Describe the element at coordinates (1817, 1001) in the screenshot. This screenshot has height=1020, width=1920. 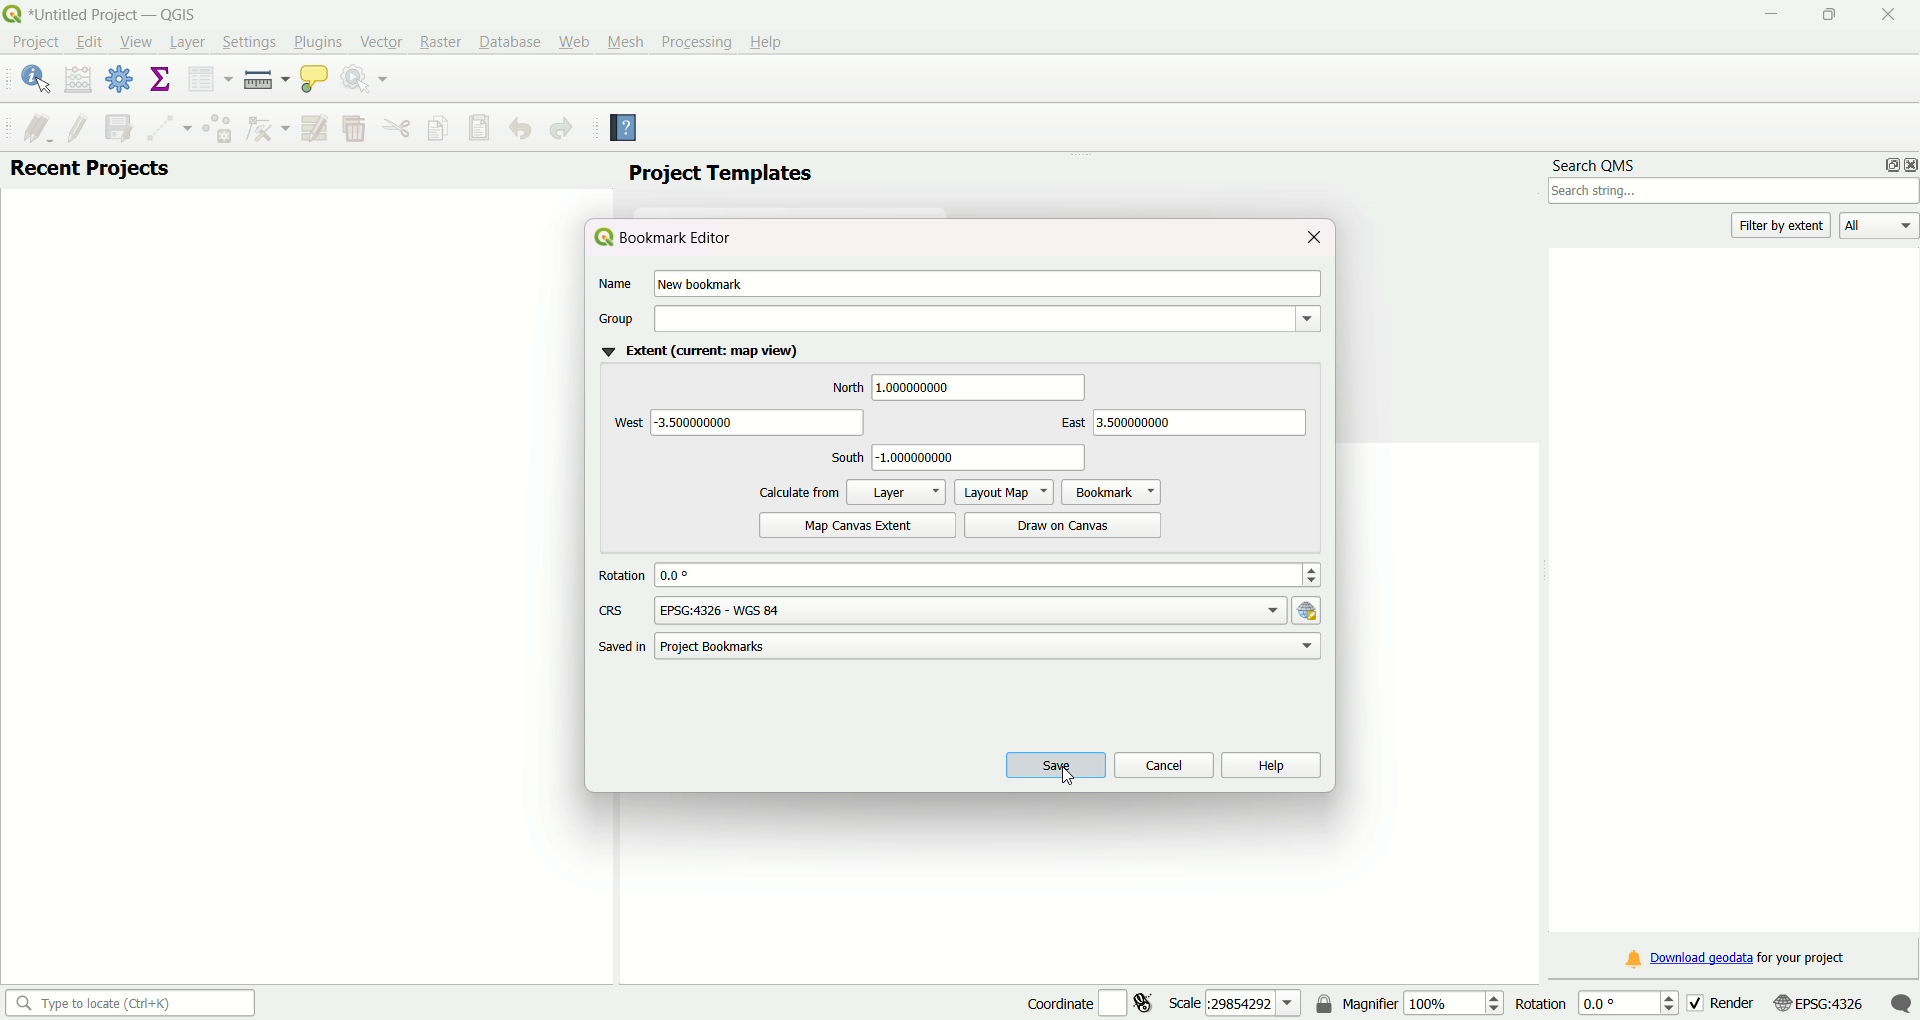
I see `current CRS` at that location.